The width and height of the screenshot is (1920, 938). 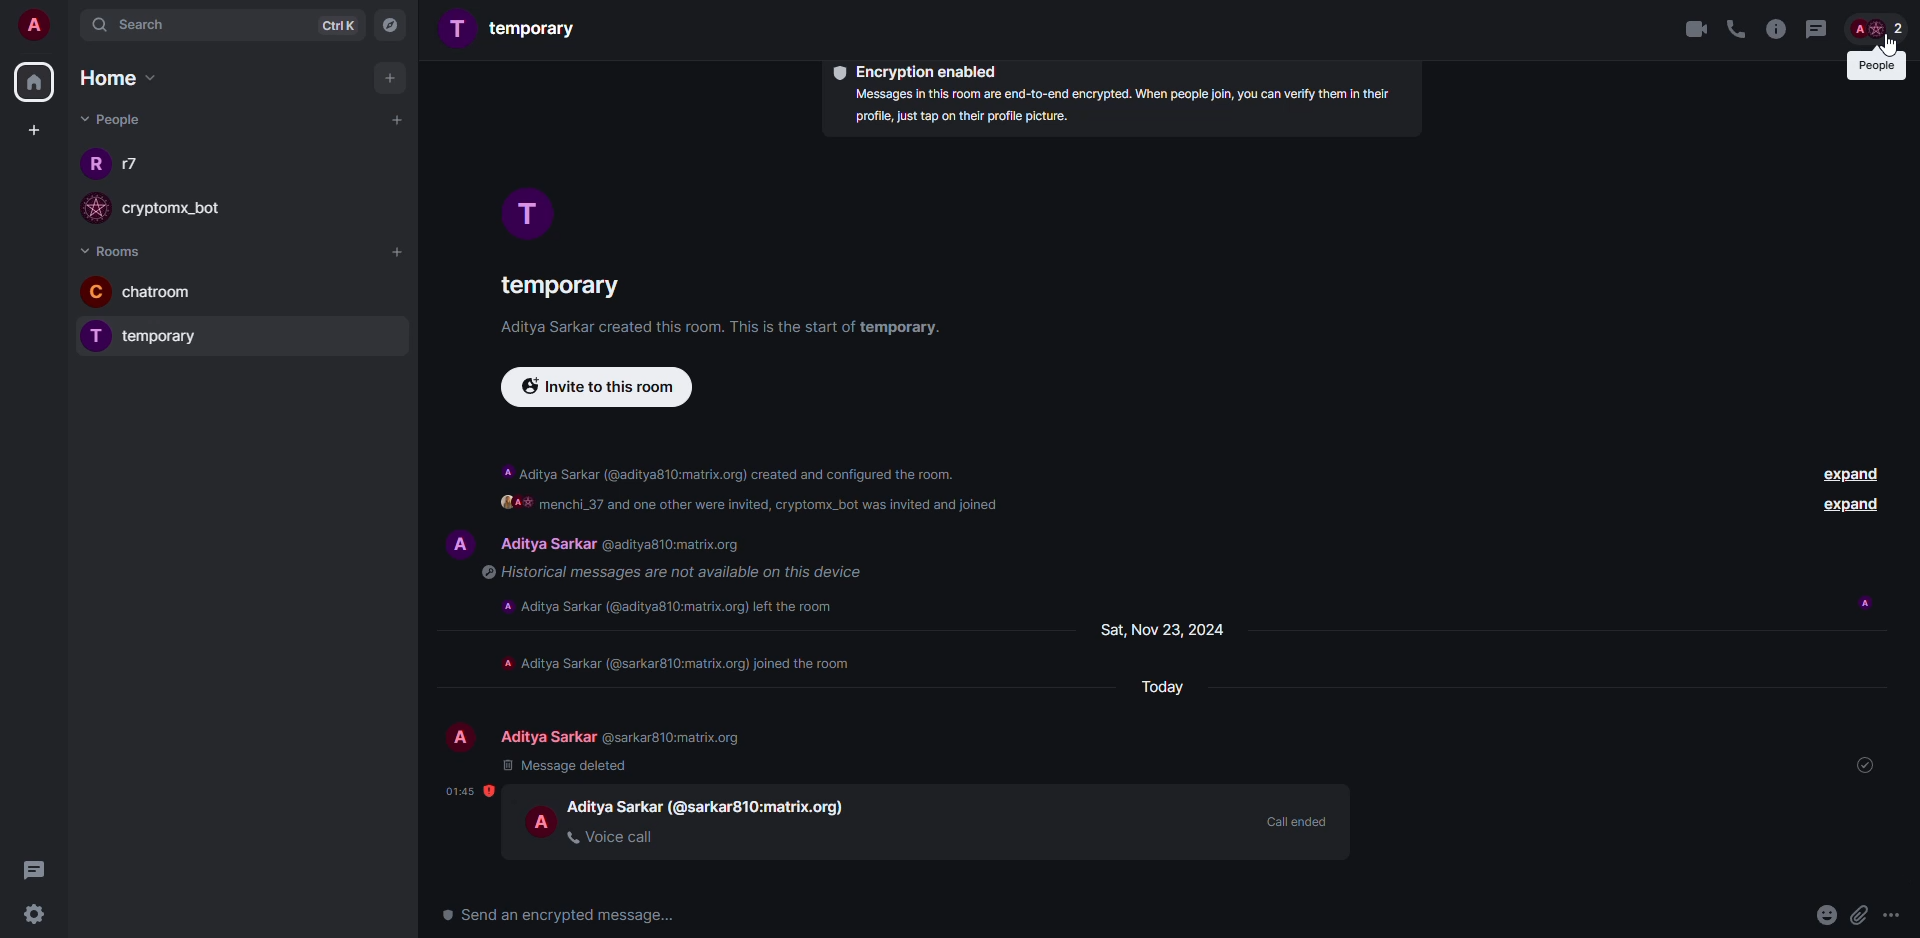 What do you see at coordinates (1875, 66) in the screenshot?
I see `people` at bounding box center [1875, 66].